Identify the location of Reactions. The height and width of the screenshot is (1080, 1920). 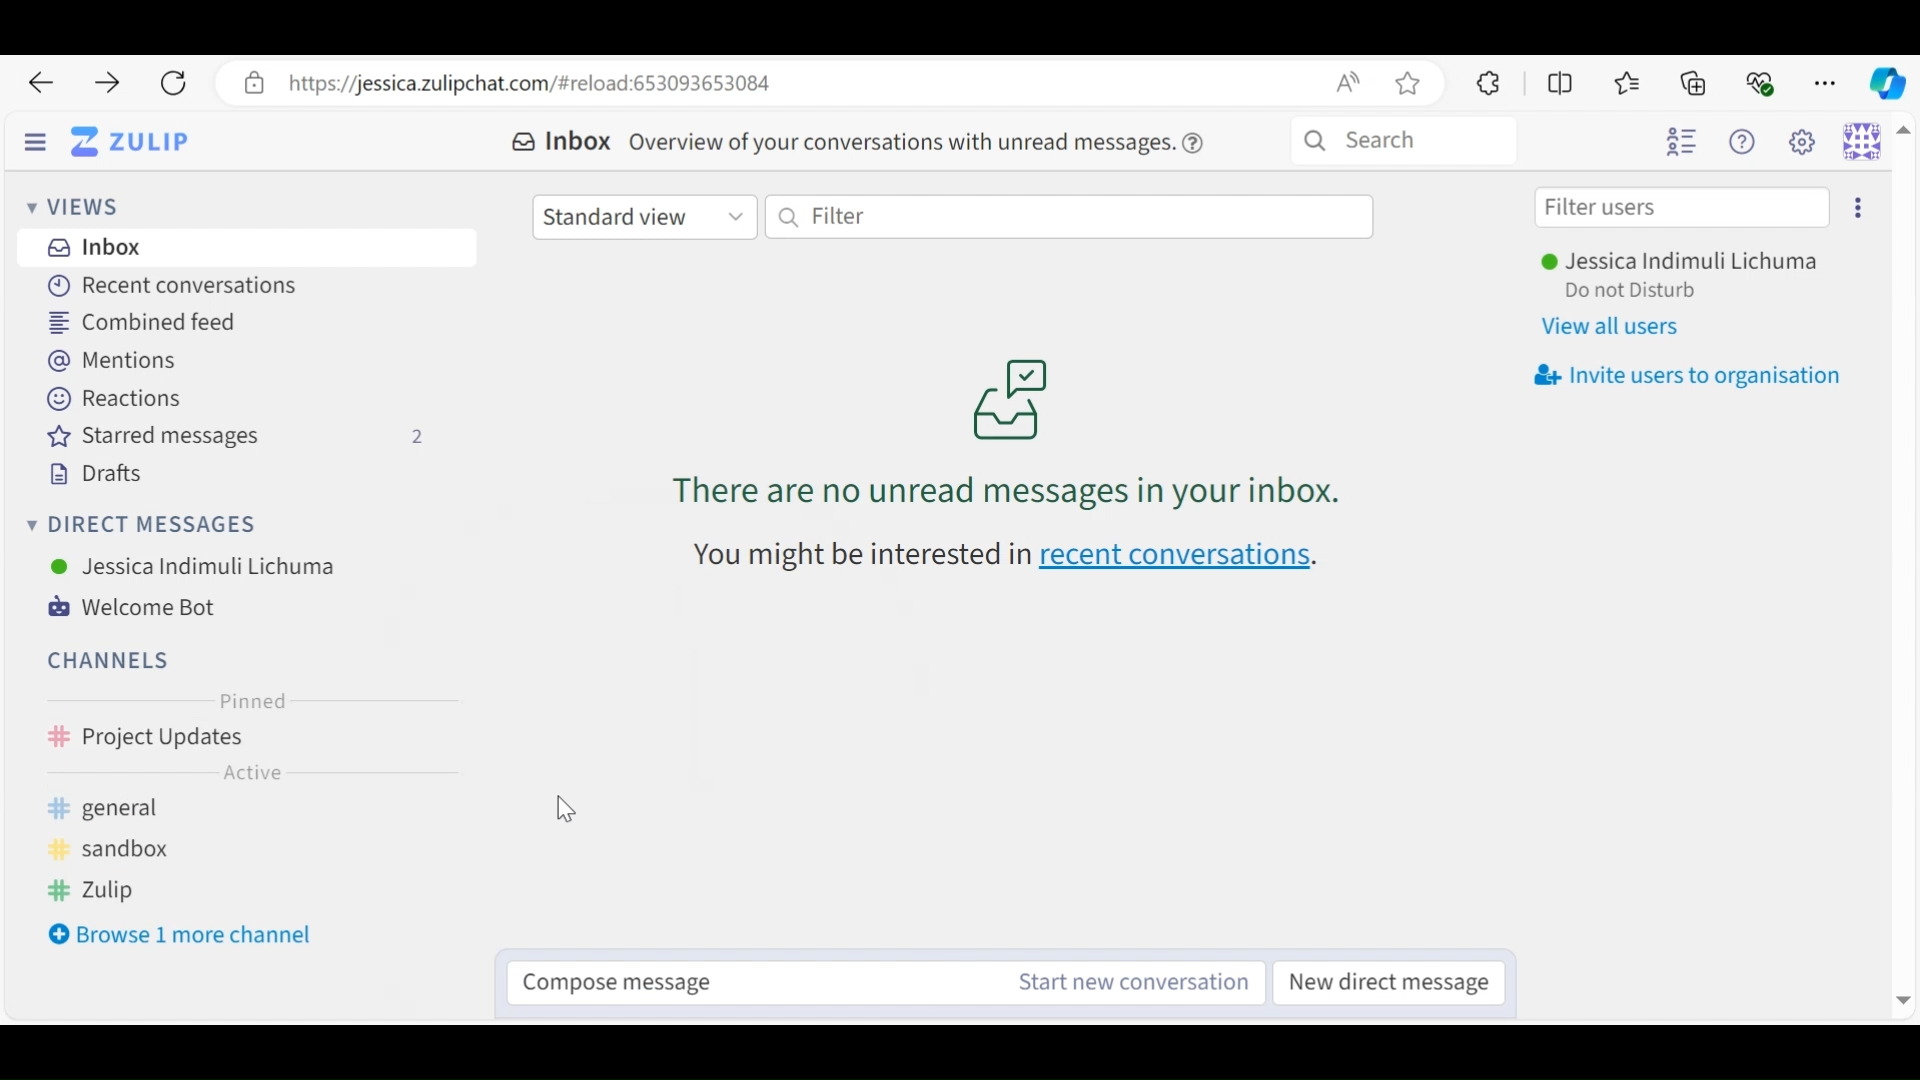
(110, 398).